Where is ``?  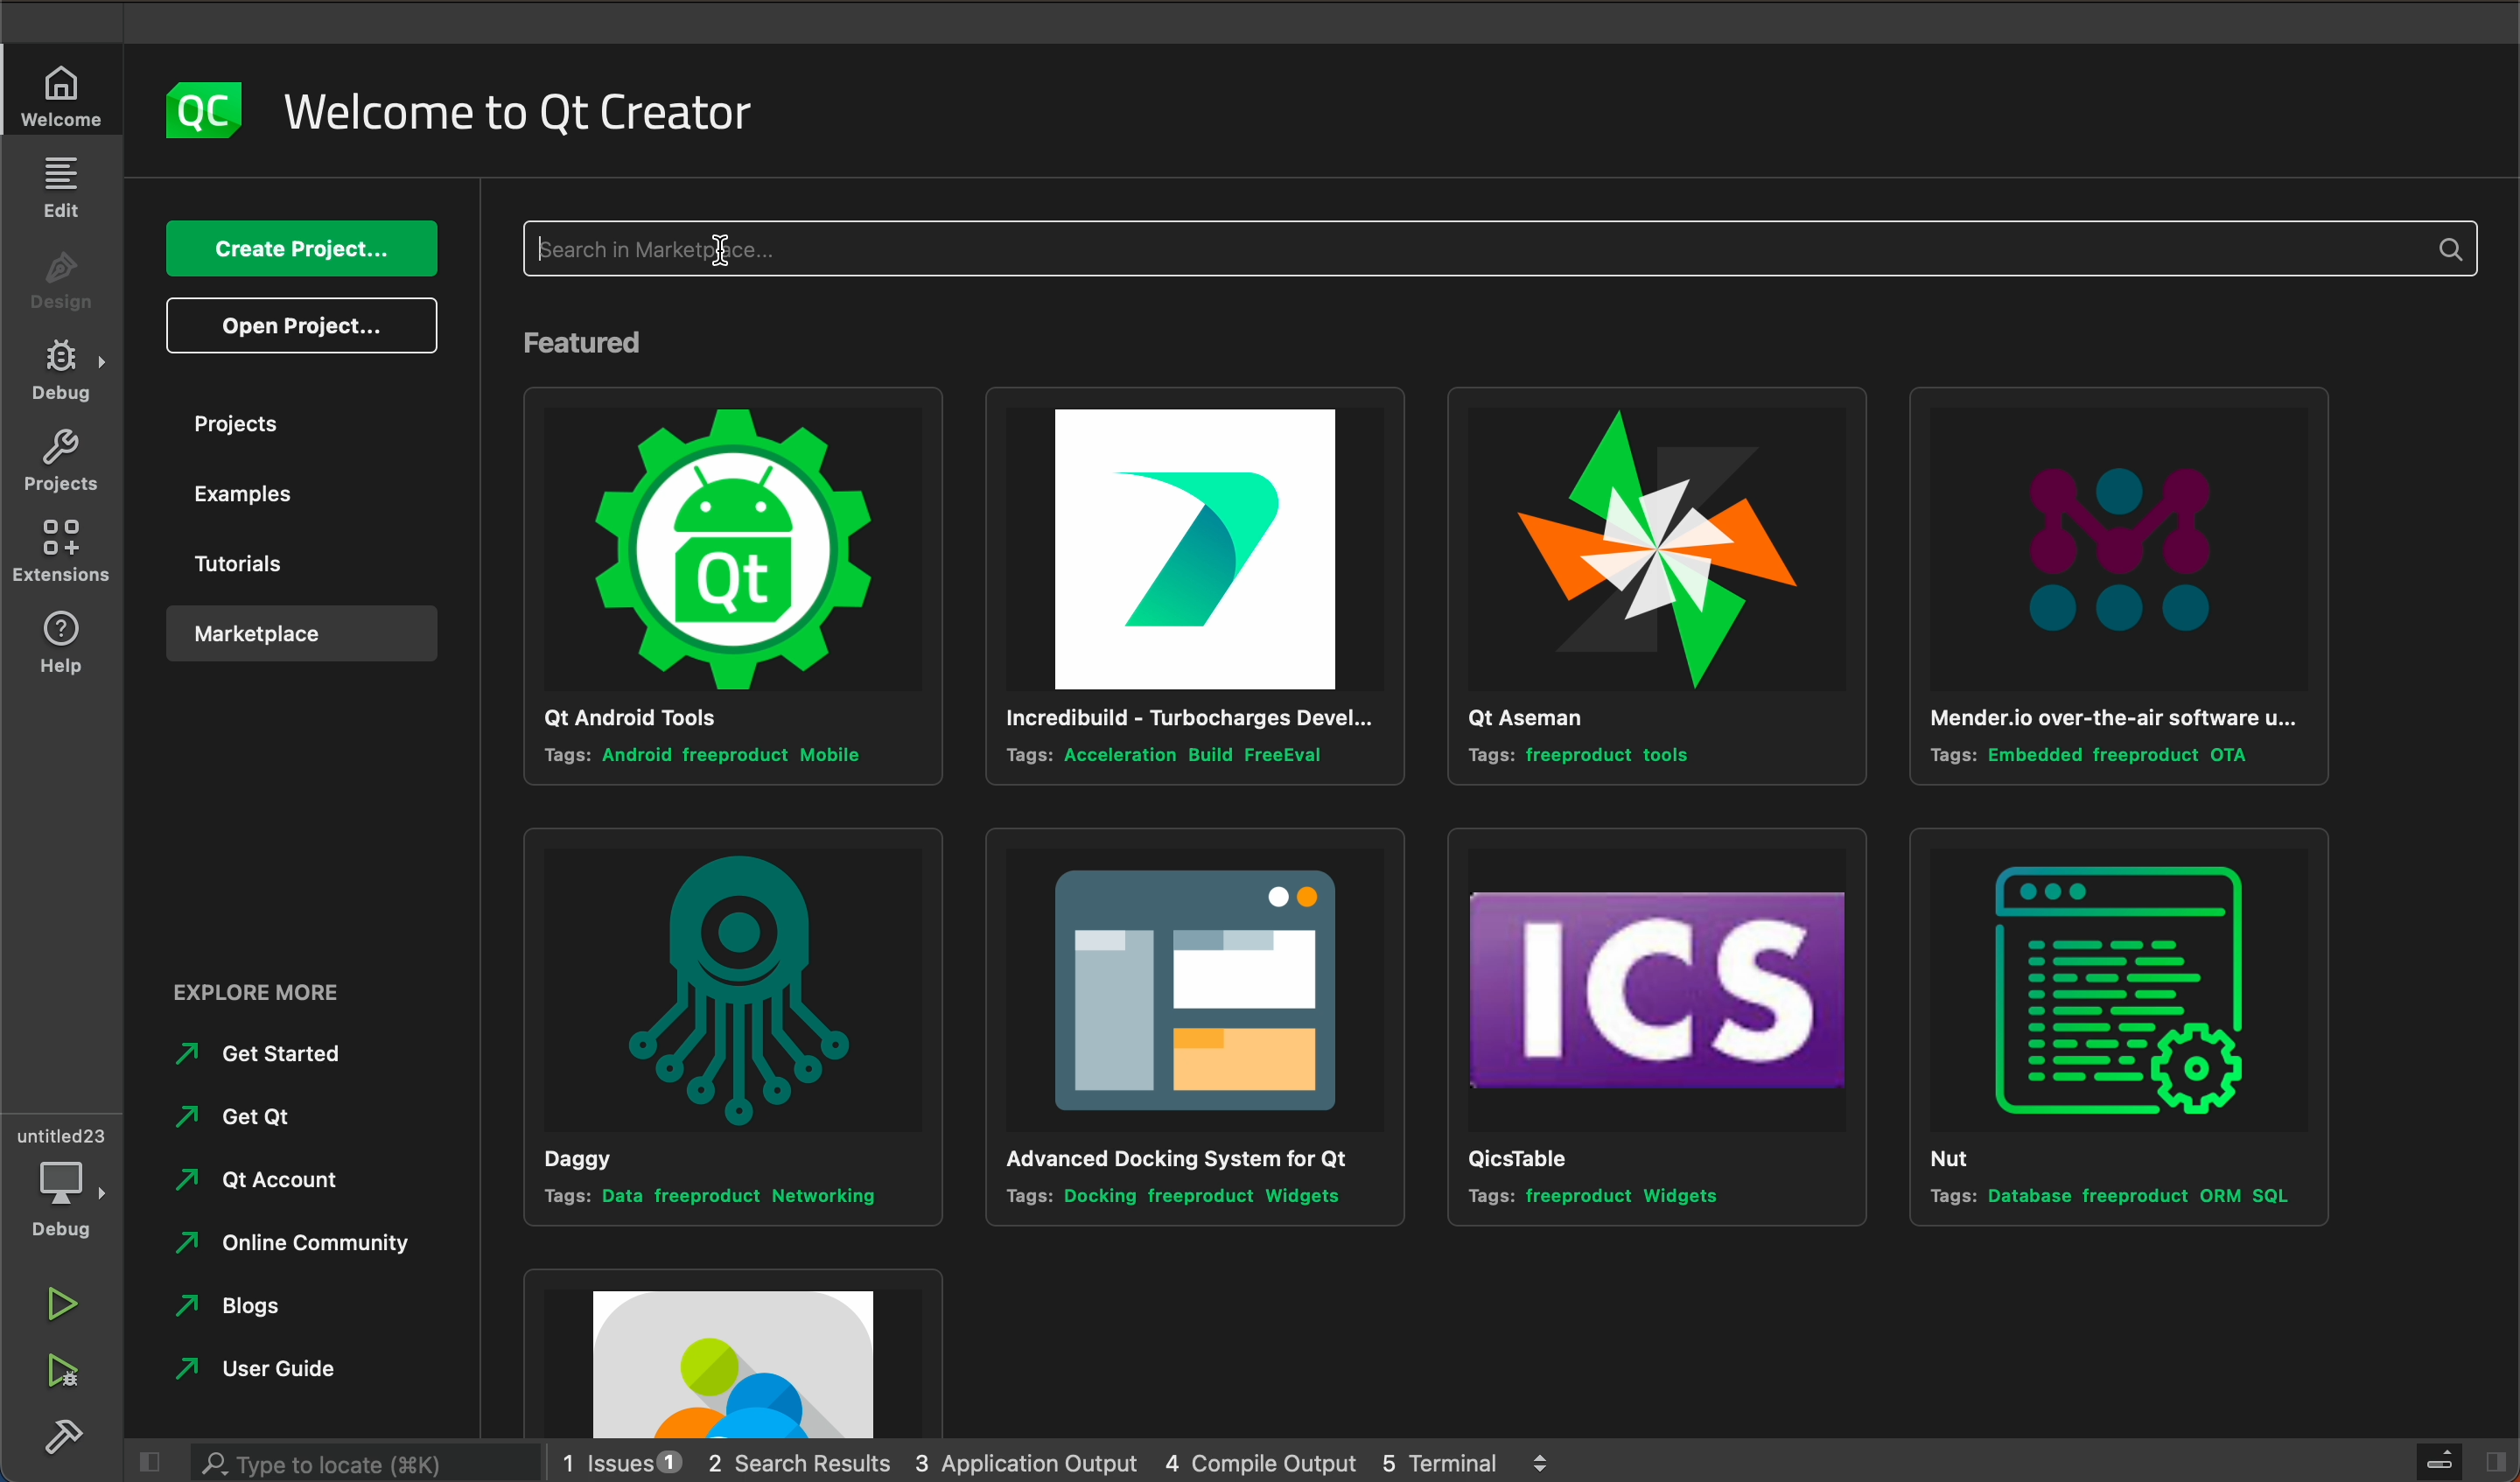
 is located at coordinates (736, 1351).